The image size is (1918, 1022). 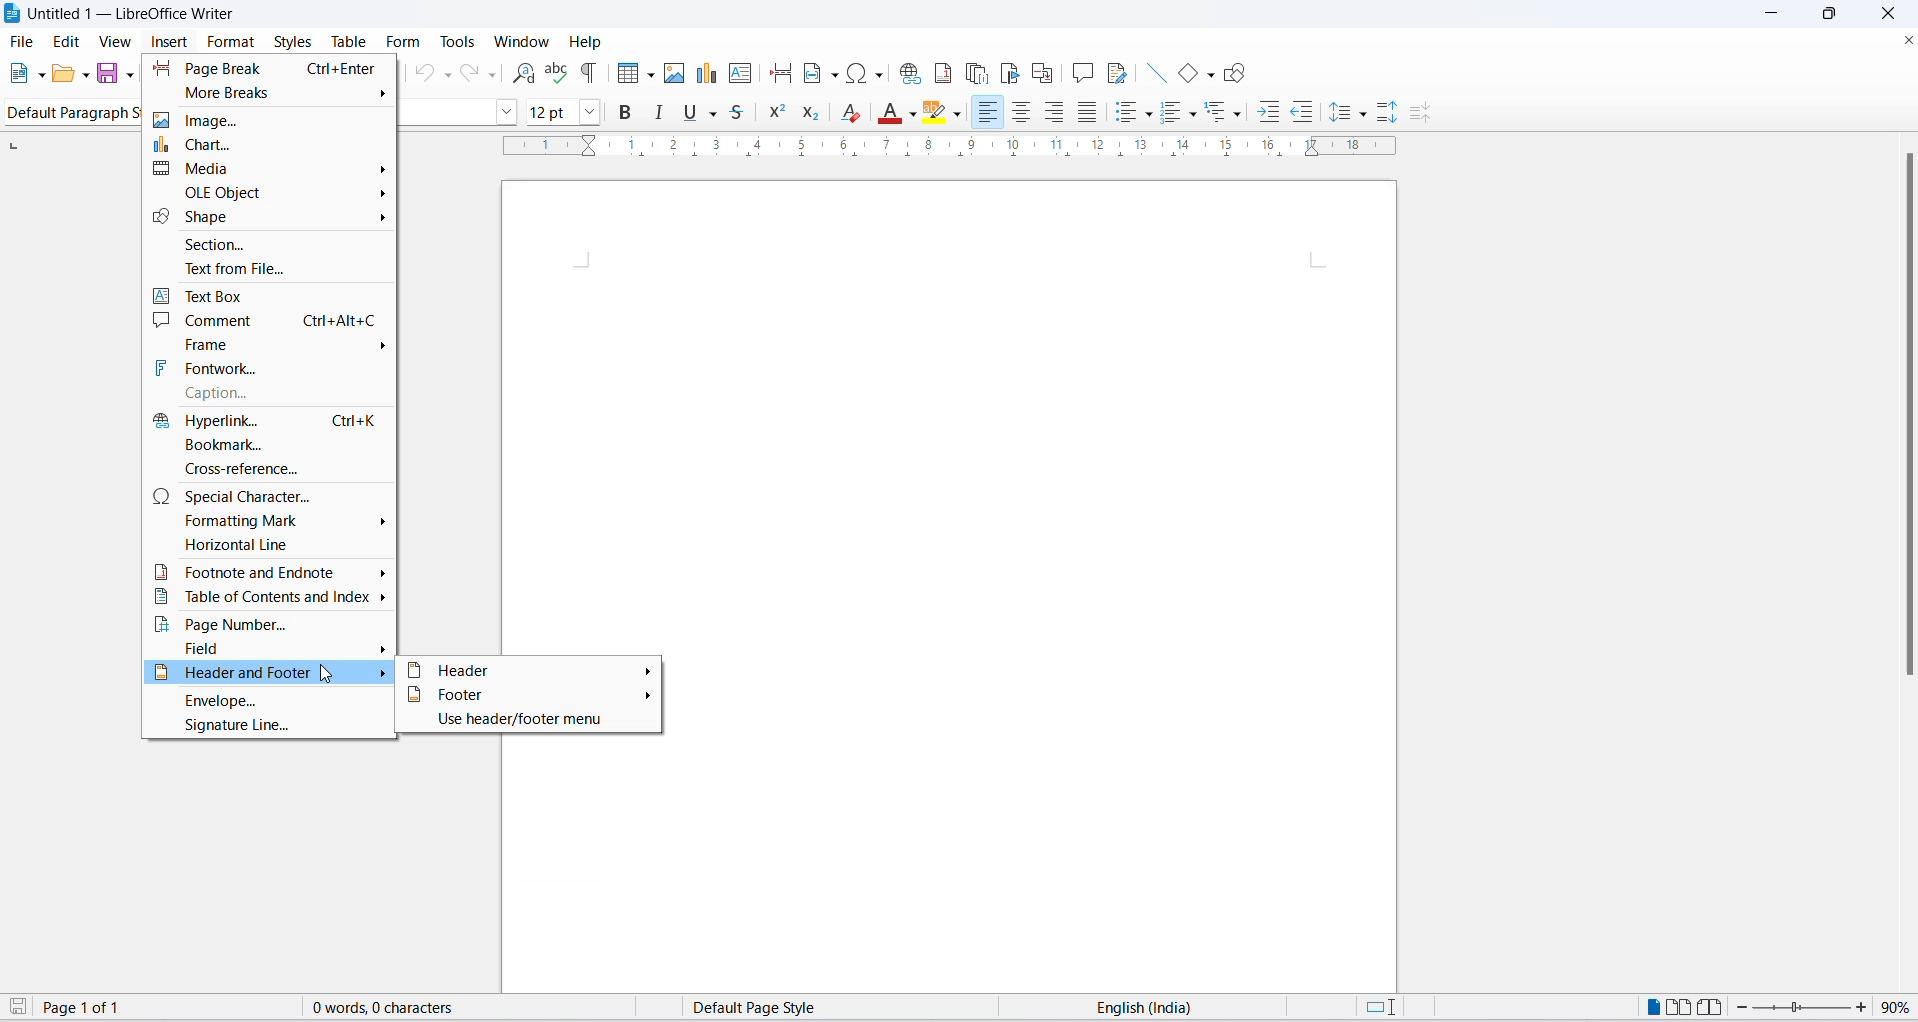 What do you see at coordinates (517, 42) in the screenshot?
I see `window` at bounding box center [517, 42].